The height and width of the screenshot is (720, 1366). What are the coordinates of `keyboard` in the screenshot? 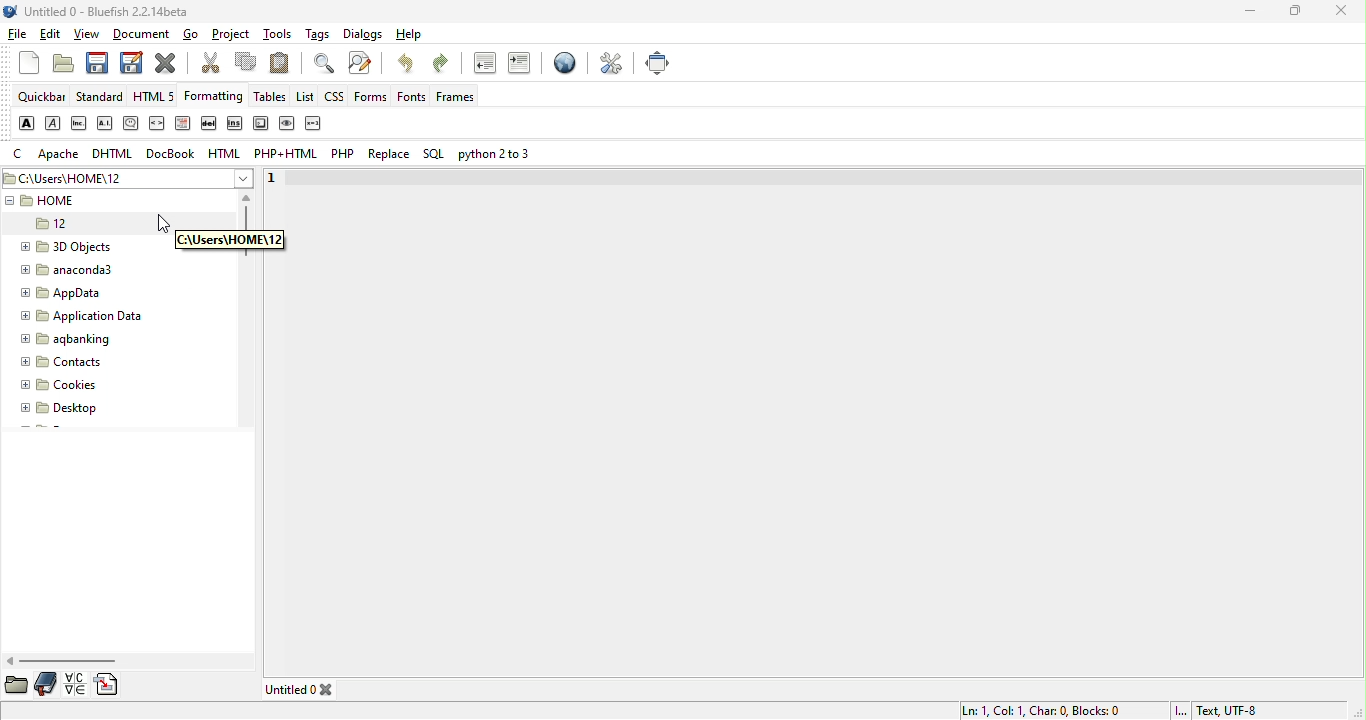 It's located at (257, 125).